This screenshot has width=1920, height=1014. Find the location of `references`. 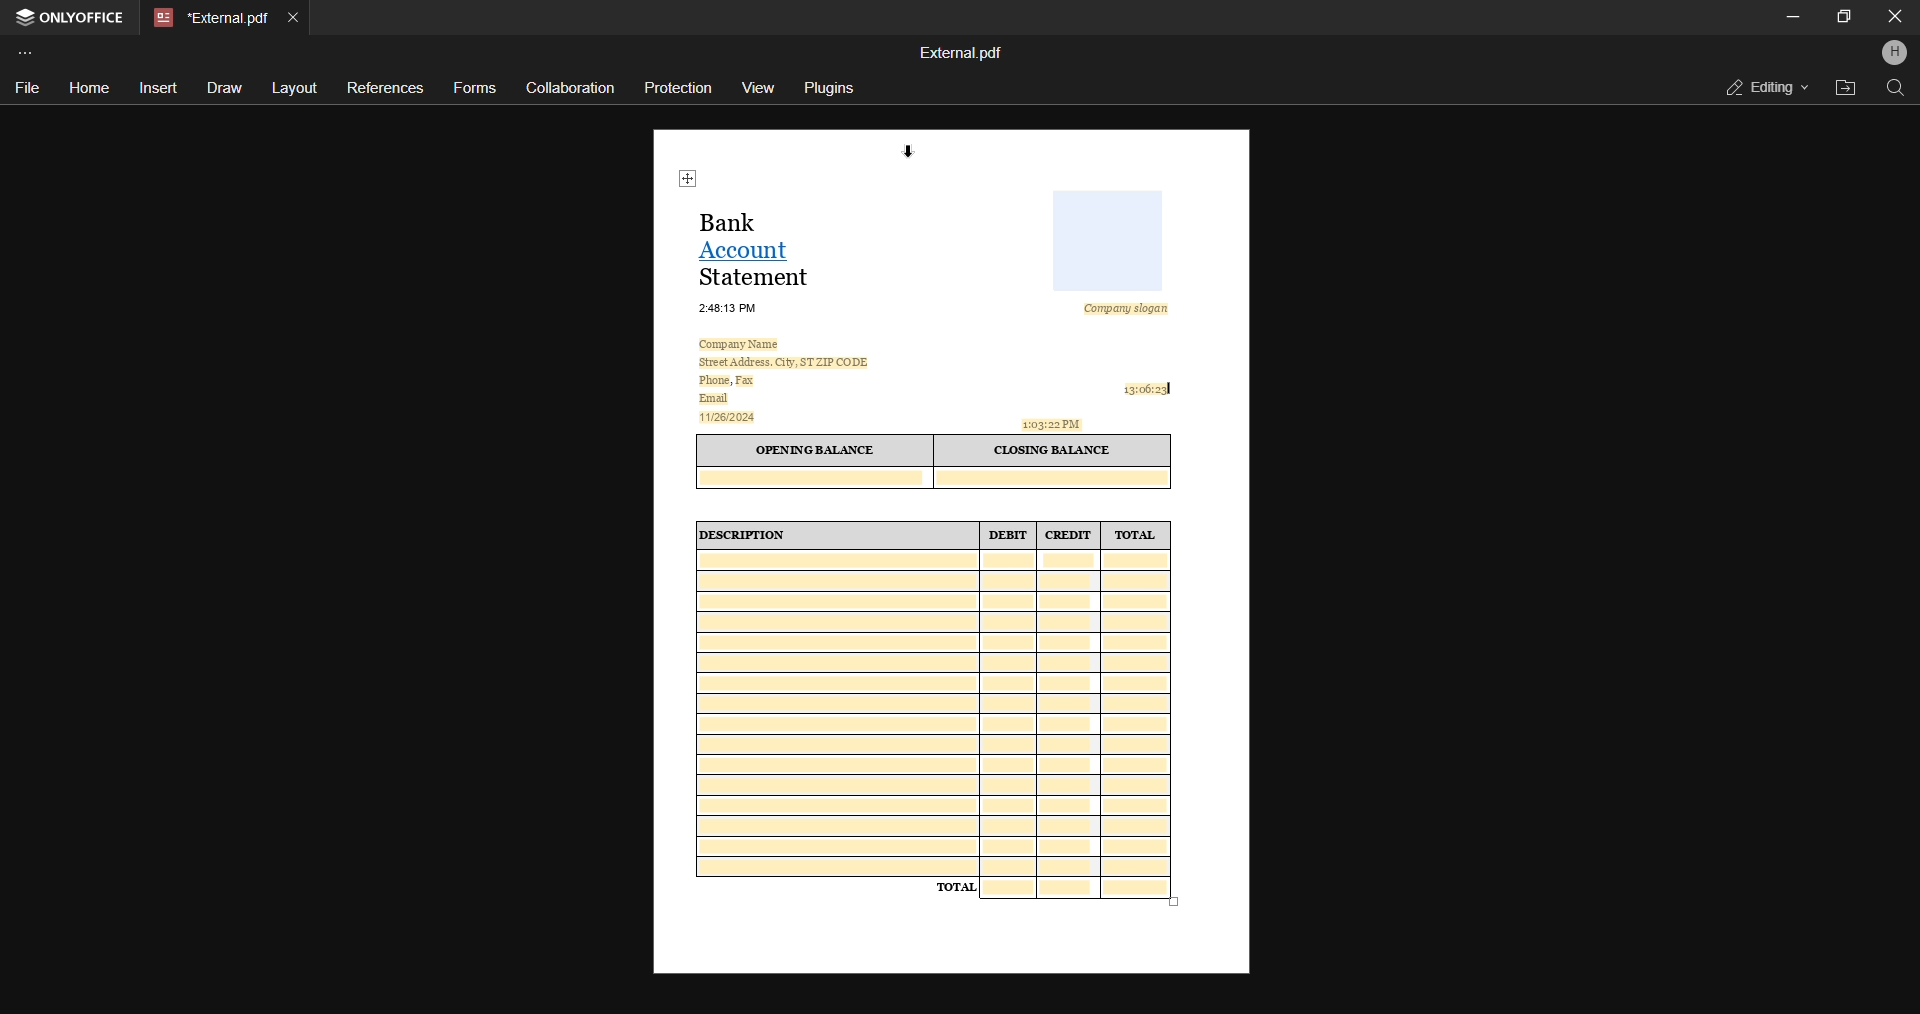

references is located at coordinates (383, 88).